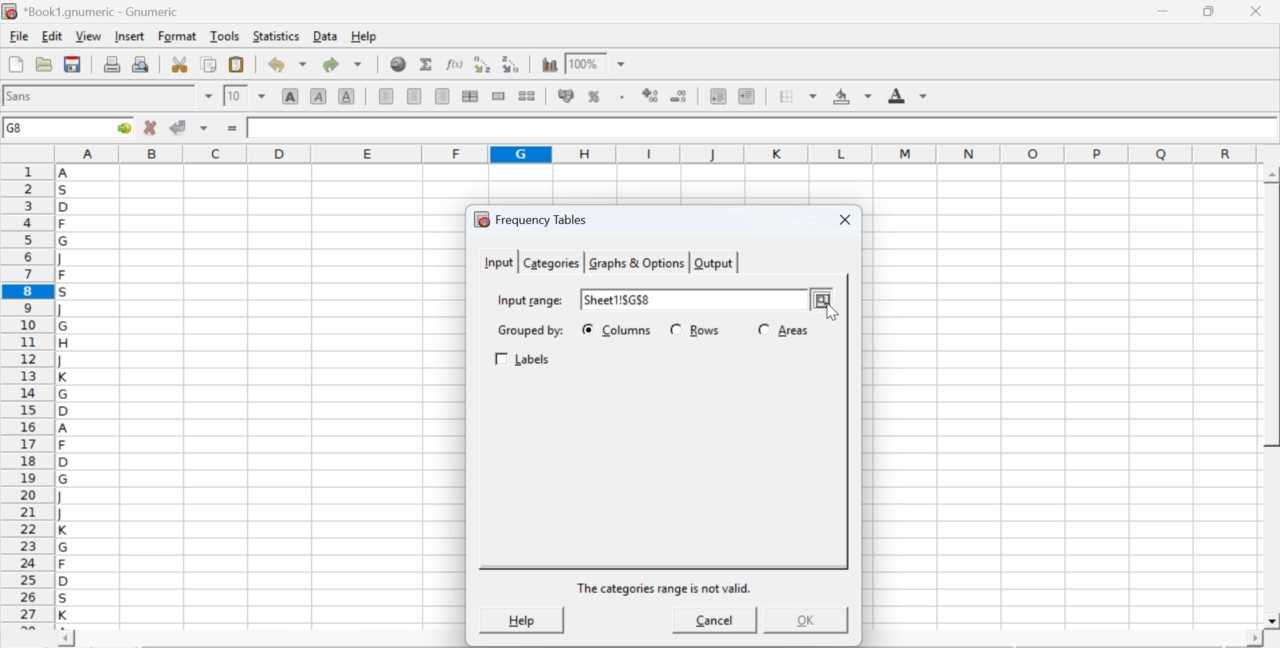  Describe the element at coordinates (799, 96) in the screenshot. I see `borders` at that location.